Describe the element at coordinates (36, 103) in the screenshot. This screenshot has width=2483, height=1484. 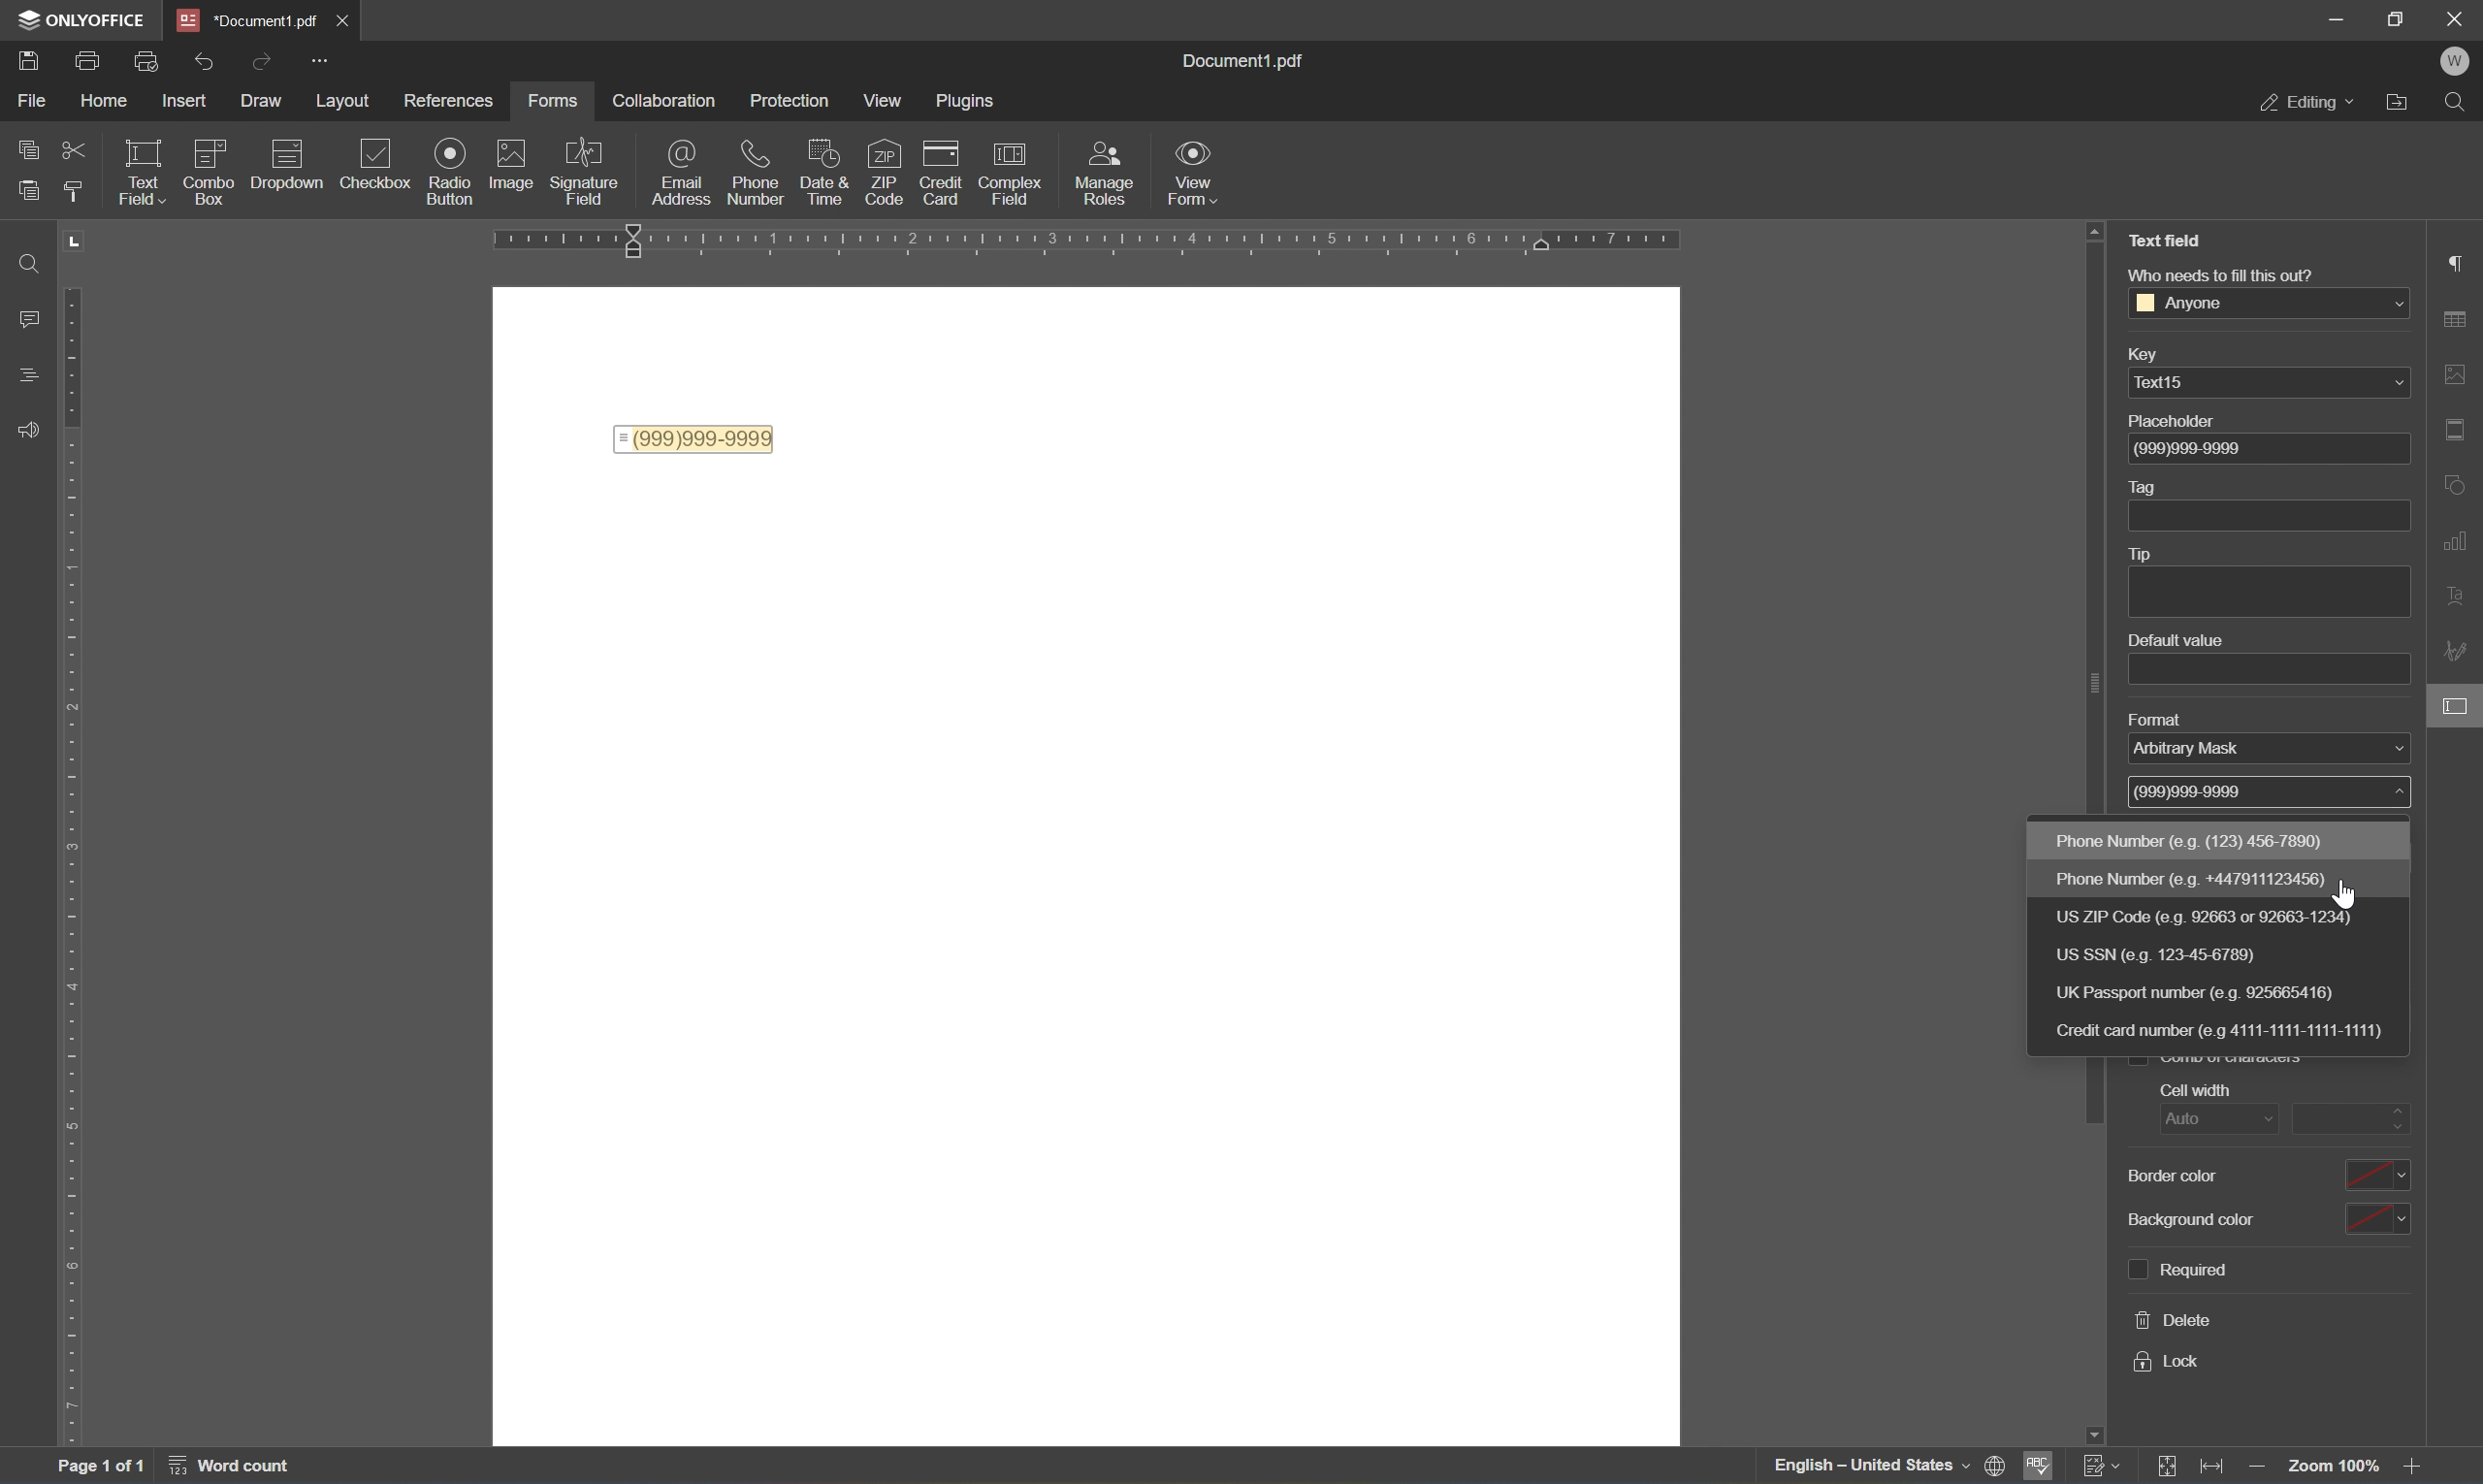
I see `file` at that location.